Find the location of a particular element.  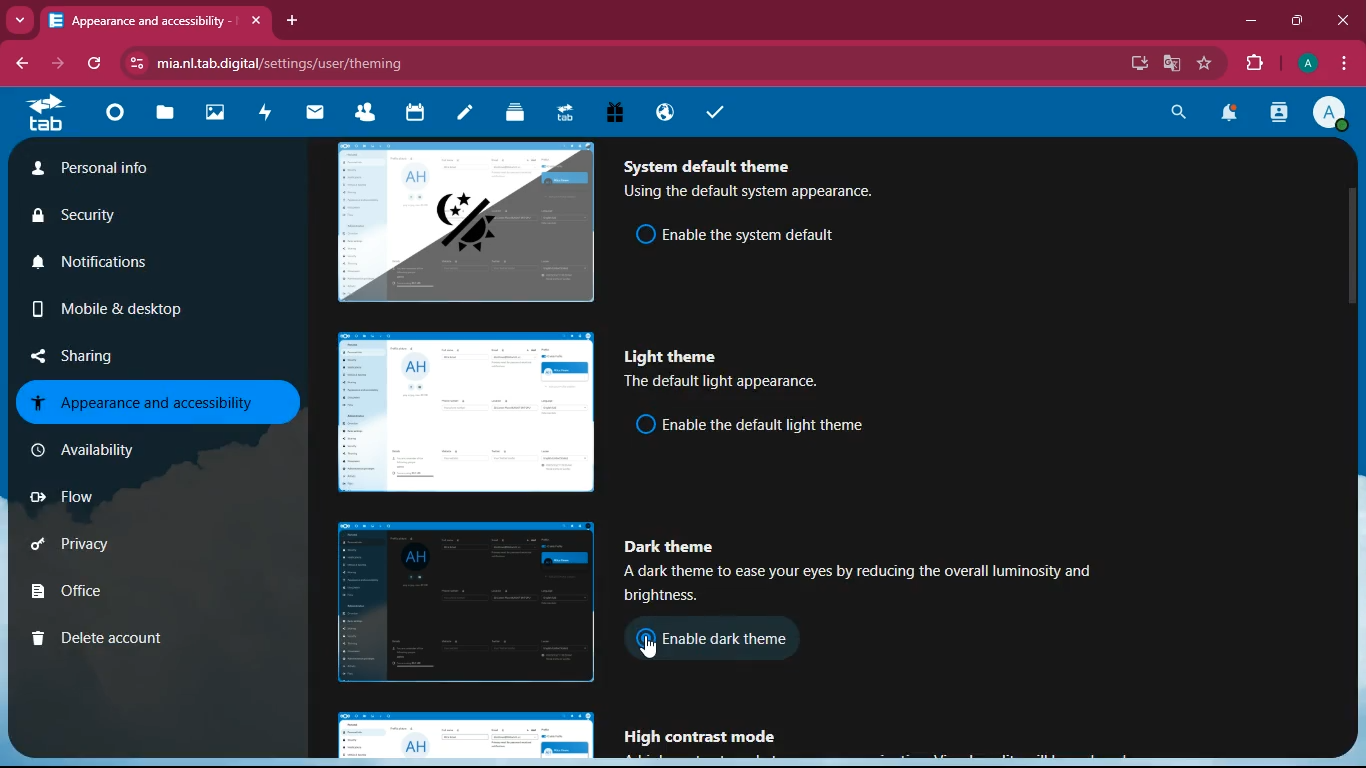

tab is located at coordinates (138, 19).